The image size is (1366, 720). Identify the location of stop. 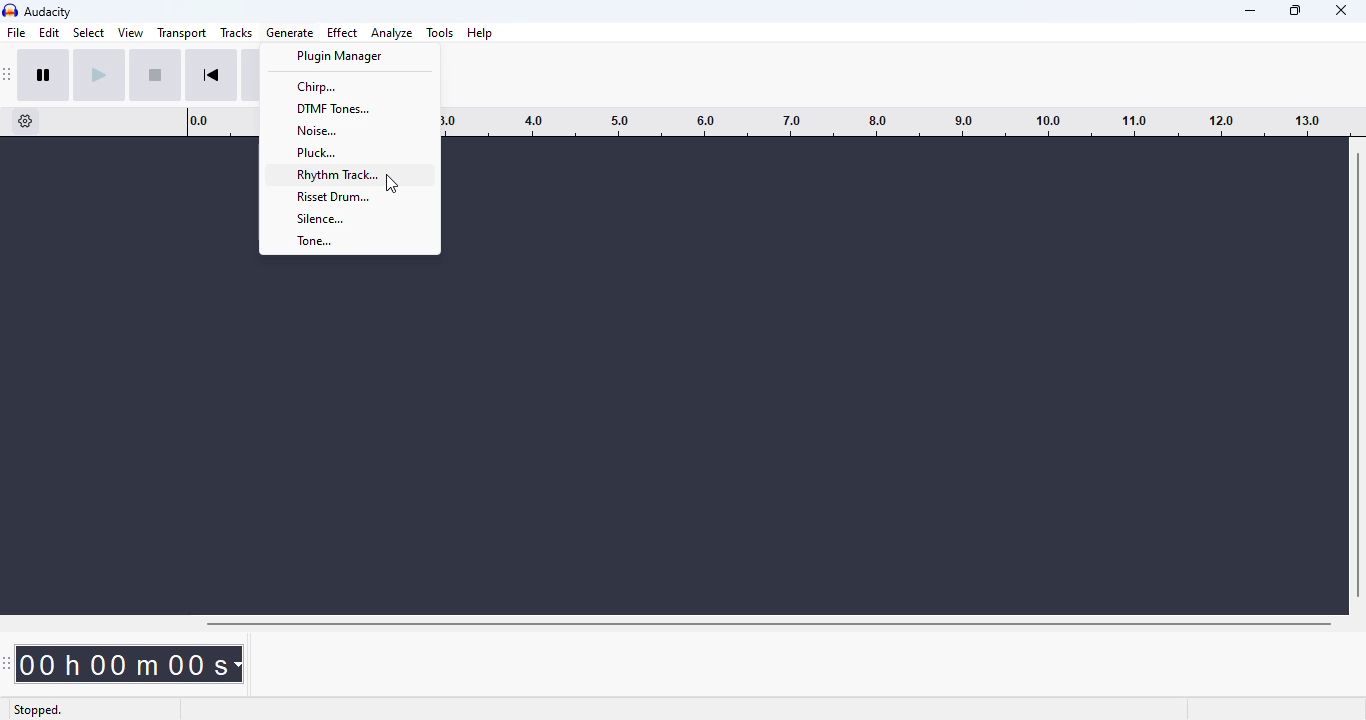
(155, 75).